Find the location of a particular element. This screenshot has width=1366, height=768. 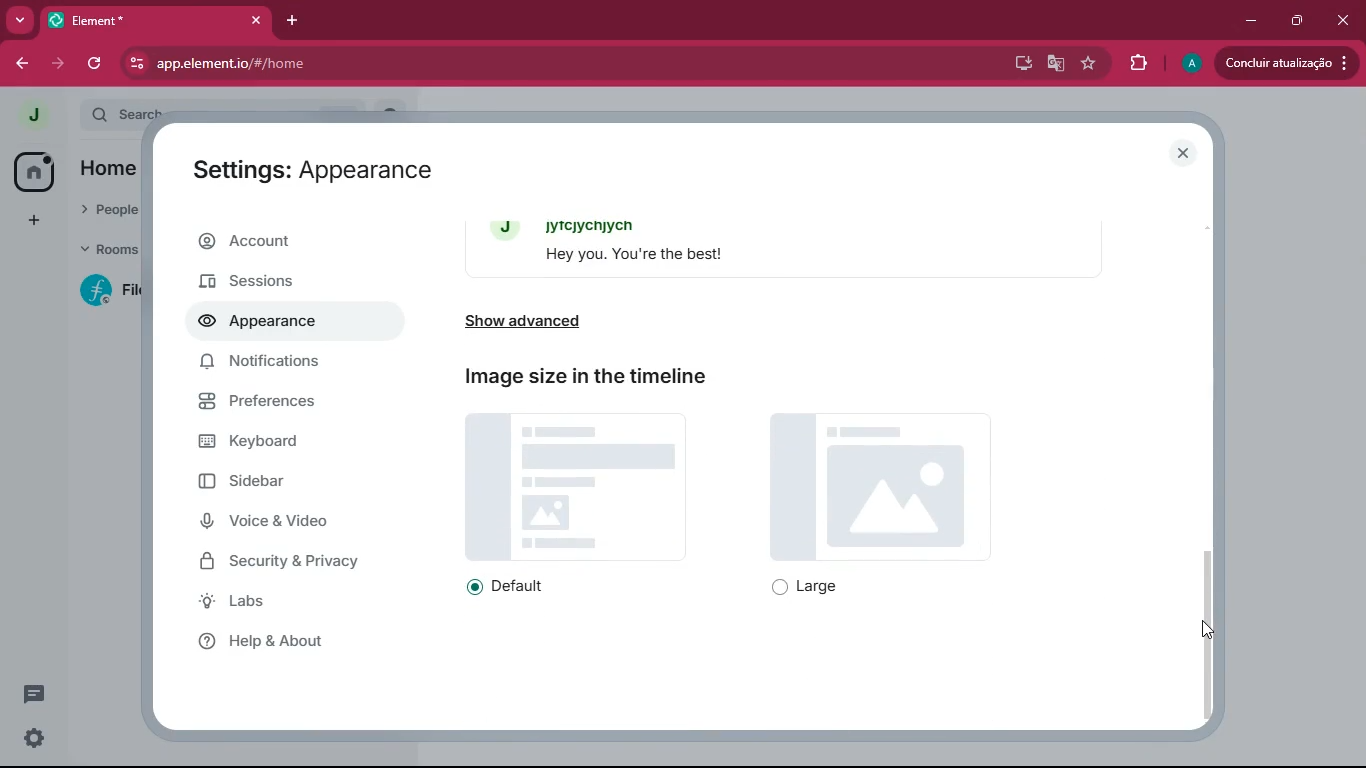

home is located at coordinates (27, 170).